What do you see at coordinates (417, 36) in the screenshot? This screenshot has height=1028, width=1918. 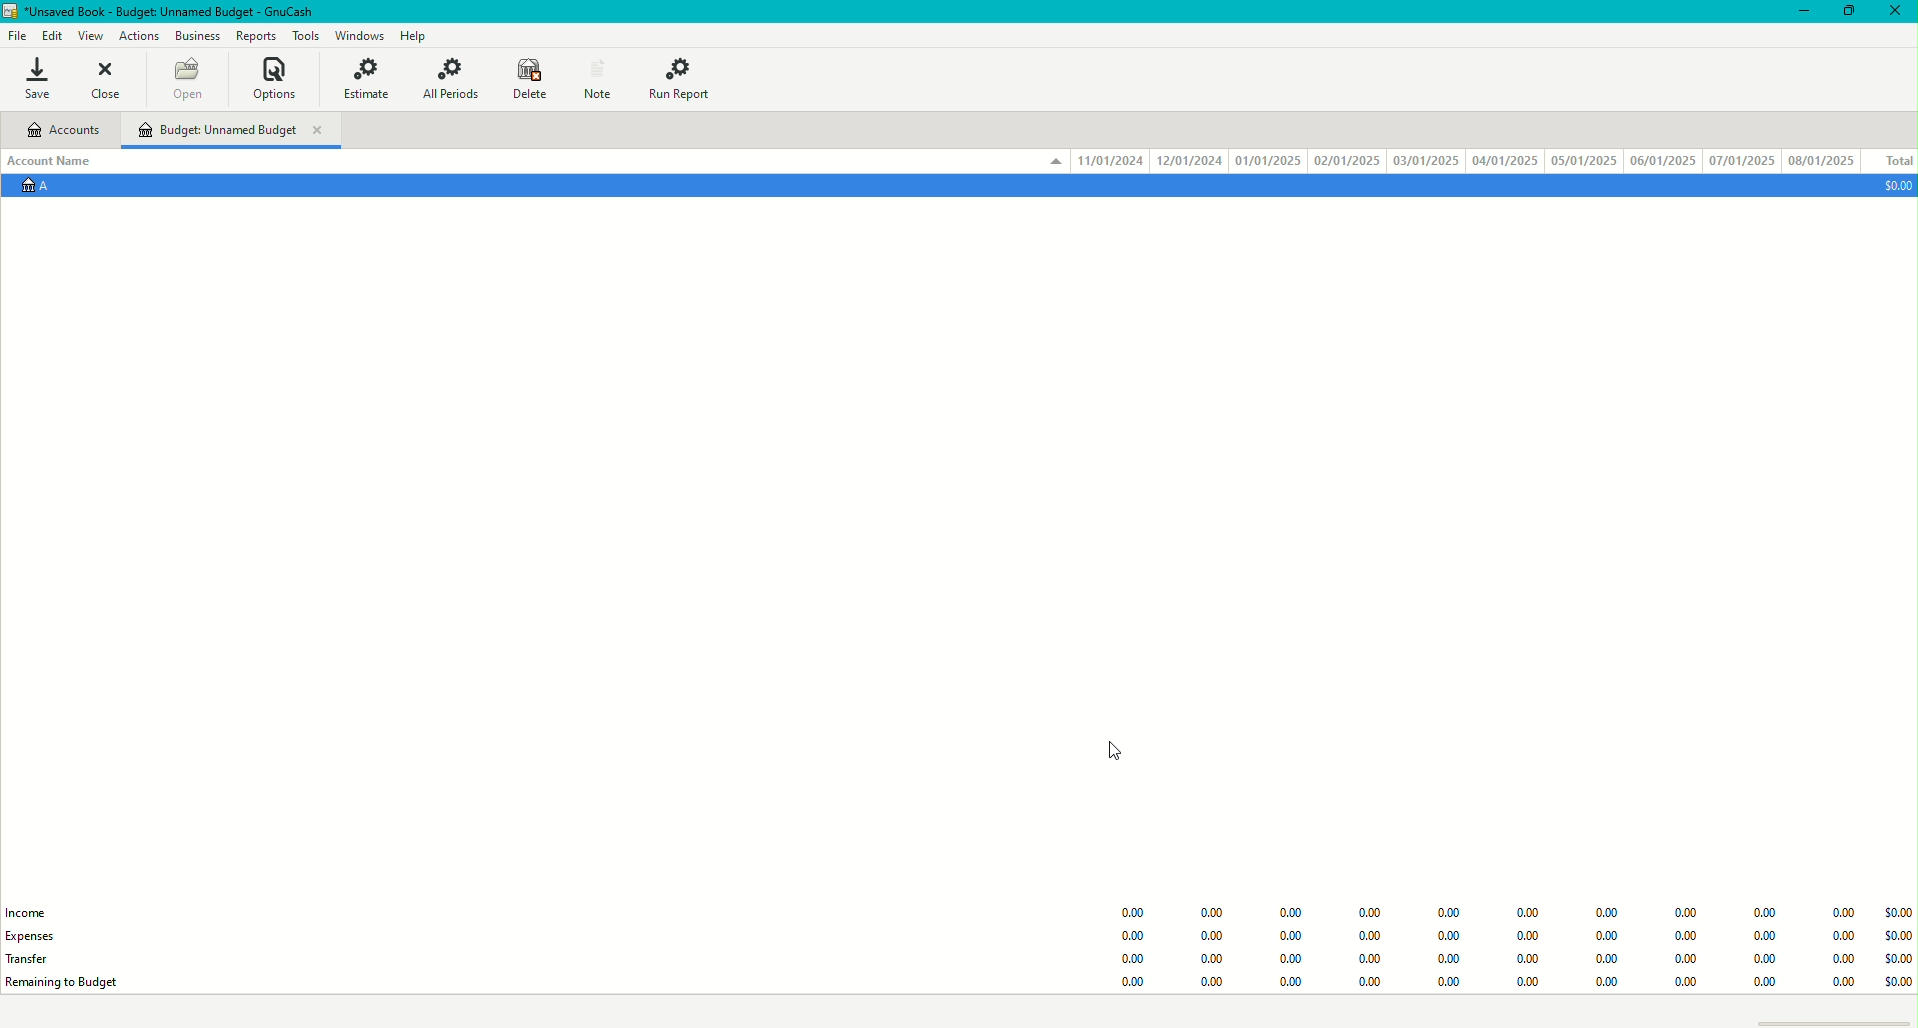 I see `Help` at bounding box center [417, 36].